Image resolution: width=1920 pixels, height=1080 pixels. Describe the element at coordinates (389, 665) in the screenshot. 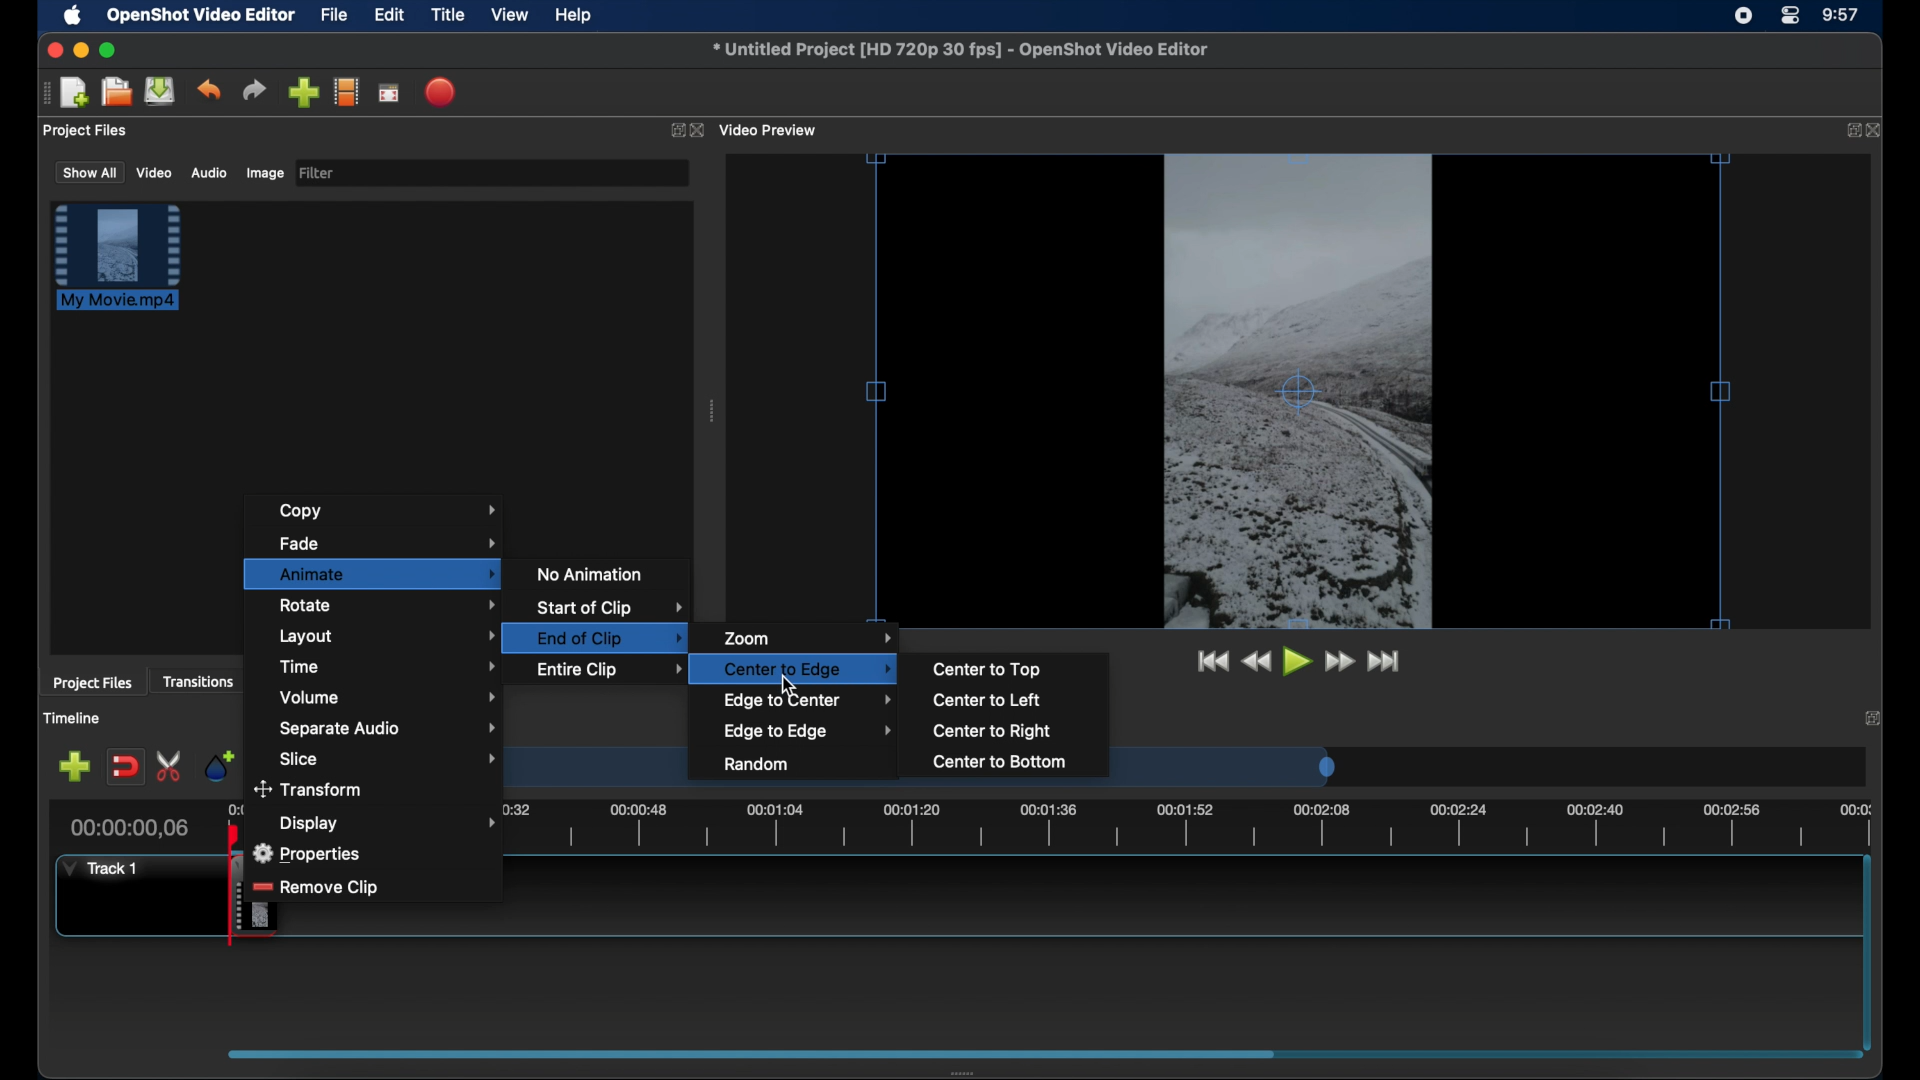

I see `time menu` at that location.